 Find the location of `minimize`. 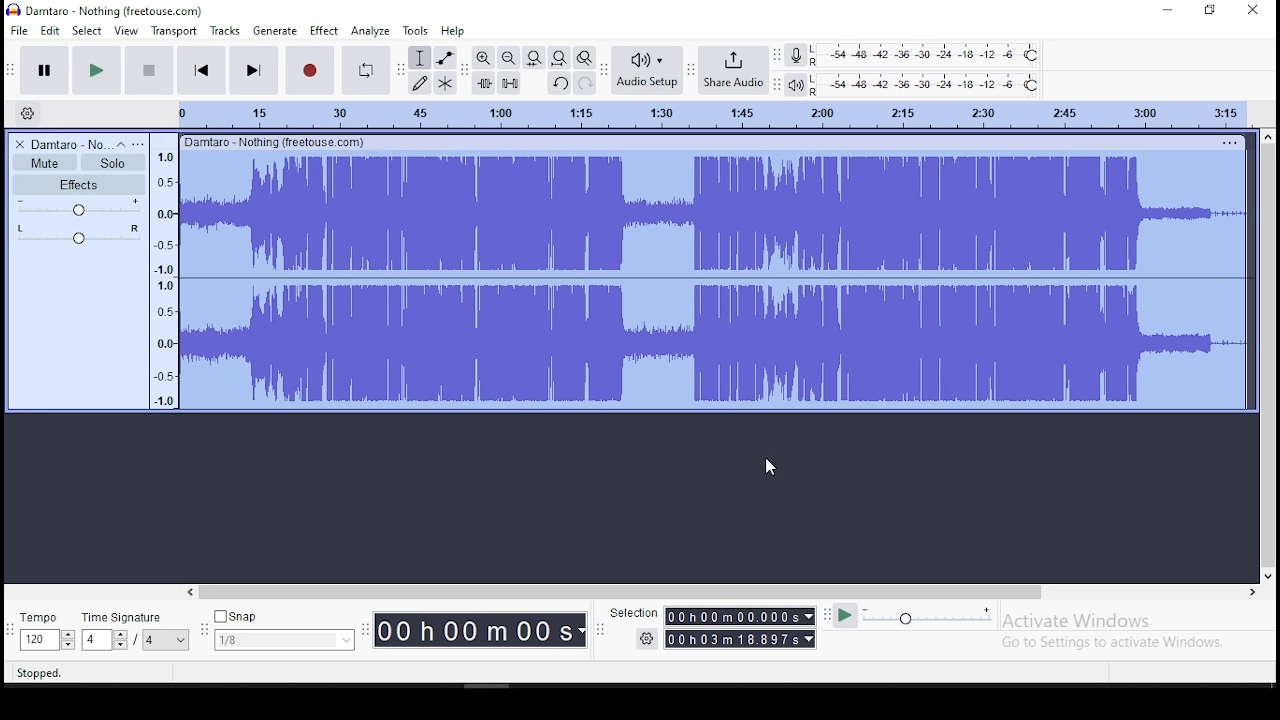

minimize is located at coordinates (1164, 9).